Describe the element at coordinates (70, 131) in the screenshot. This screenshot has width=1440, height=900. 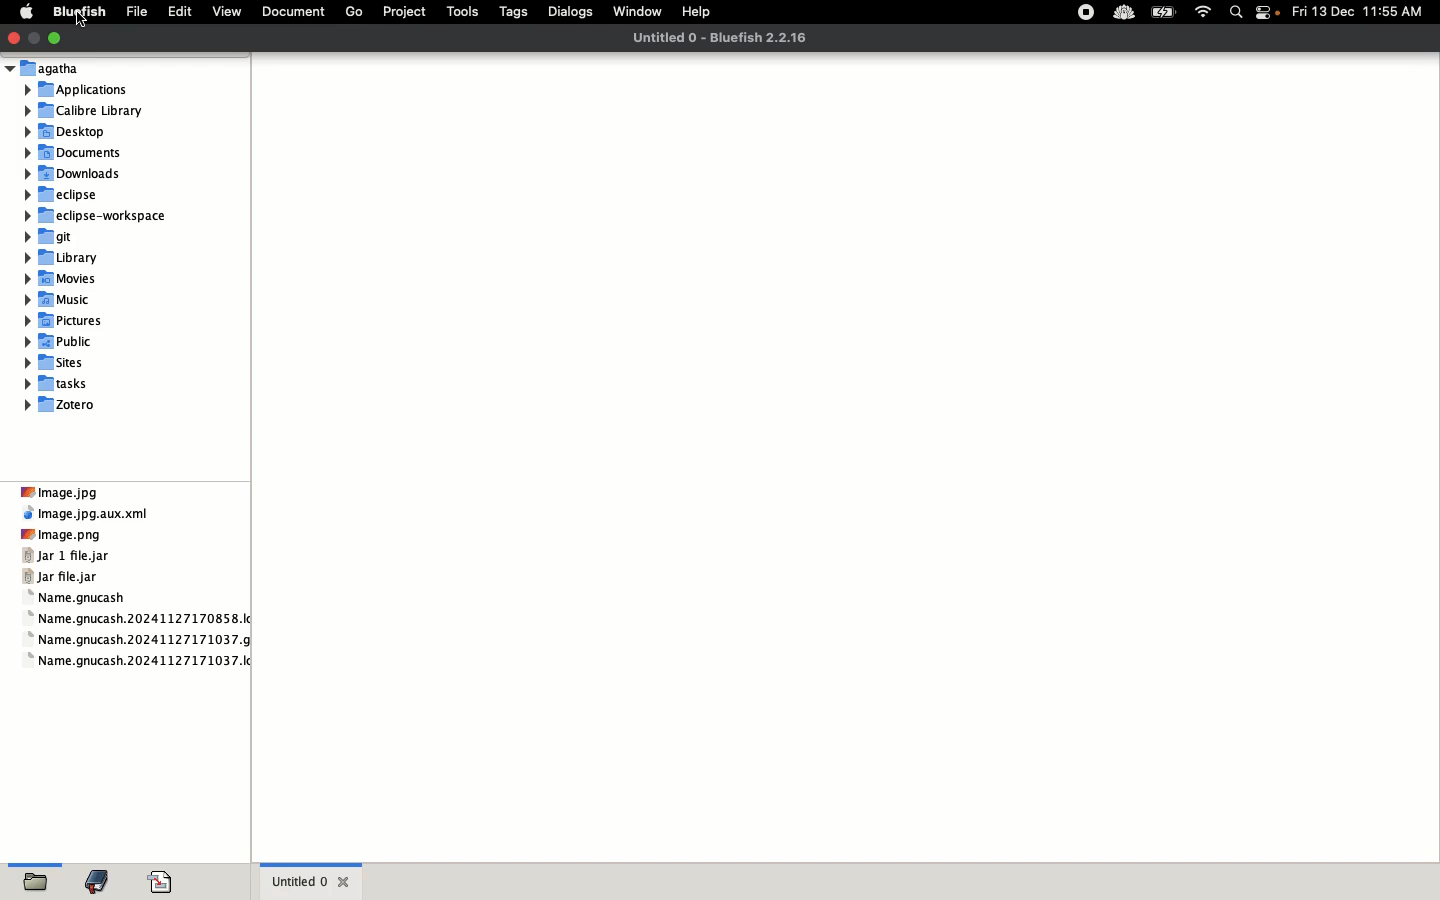
I see `desktop` at that location.